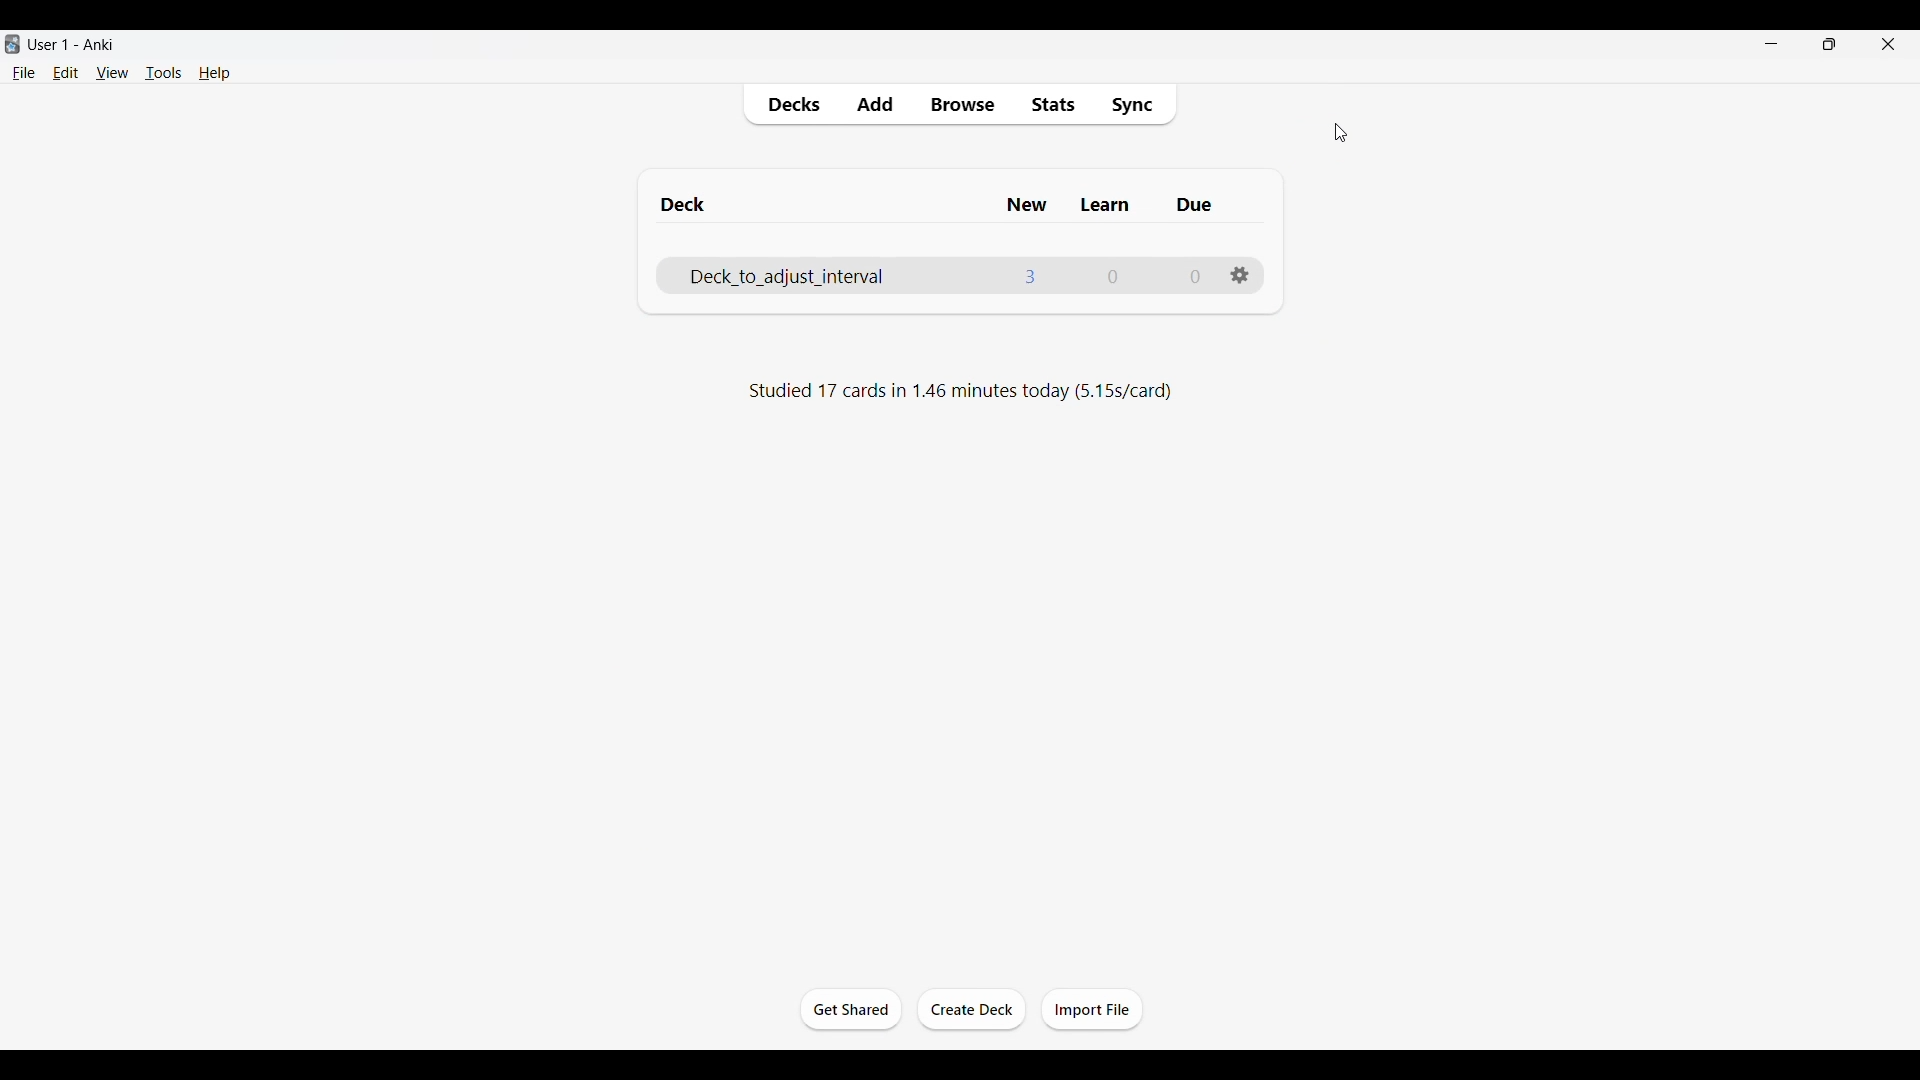 The image size is (1920, 1080). Describe the element at coordinates (1053, 105) in the screenshot. I see `Stats` at that location.